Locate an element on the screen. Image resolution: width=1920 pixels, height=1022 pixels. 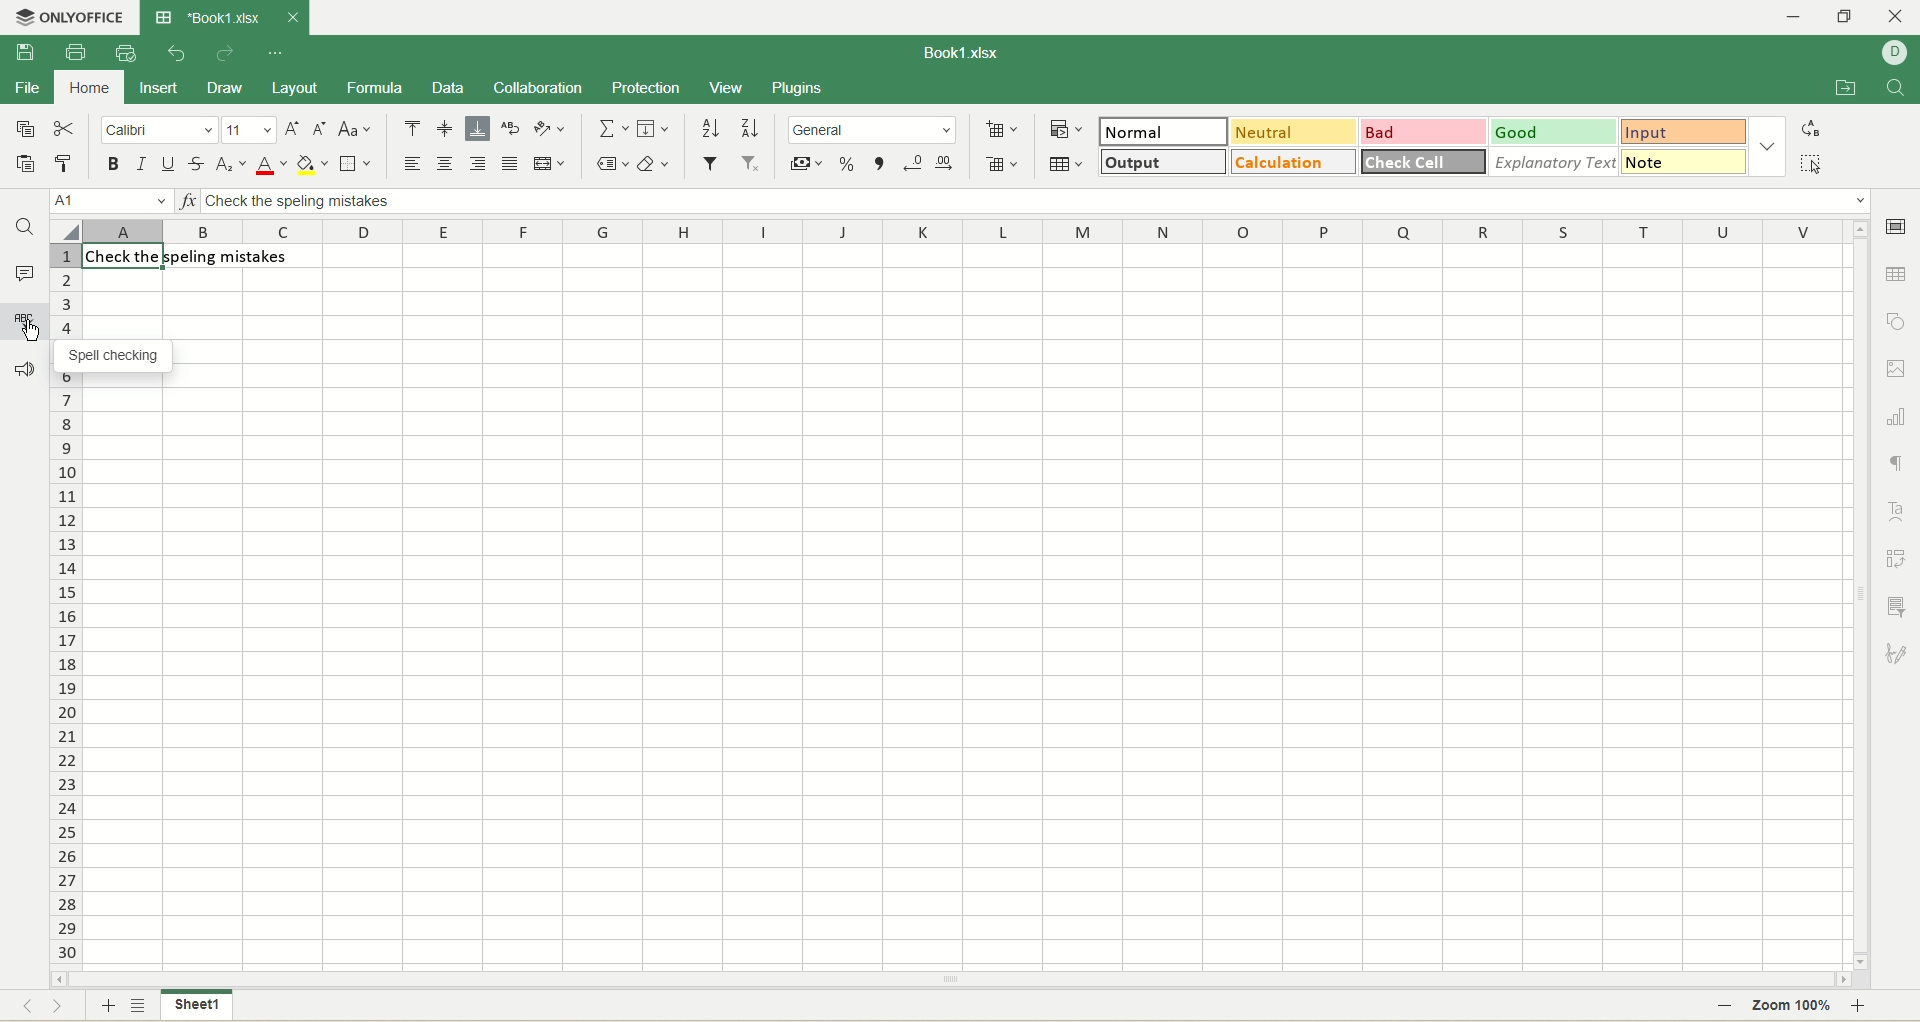
font size is located at coordinates (251, 130).